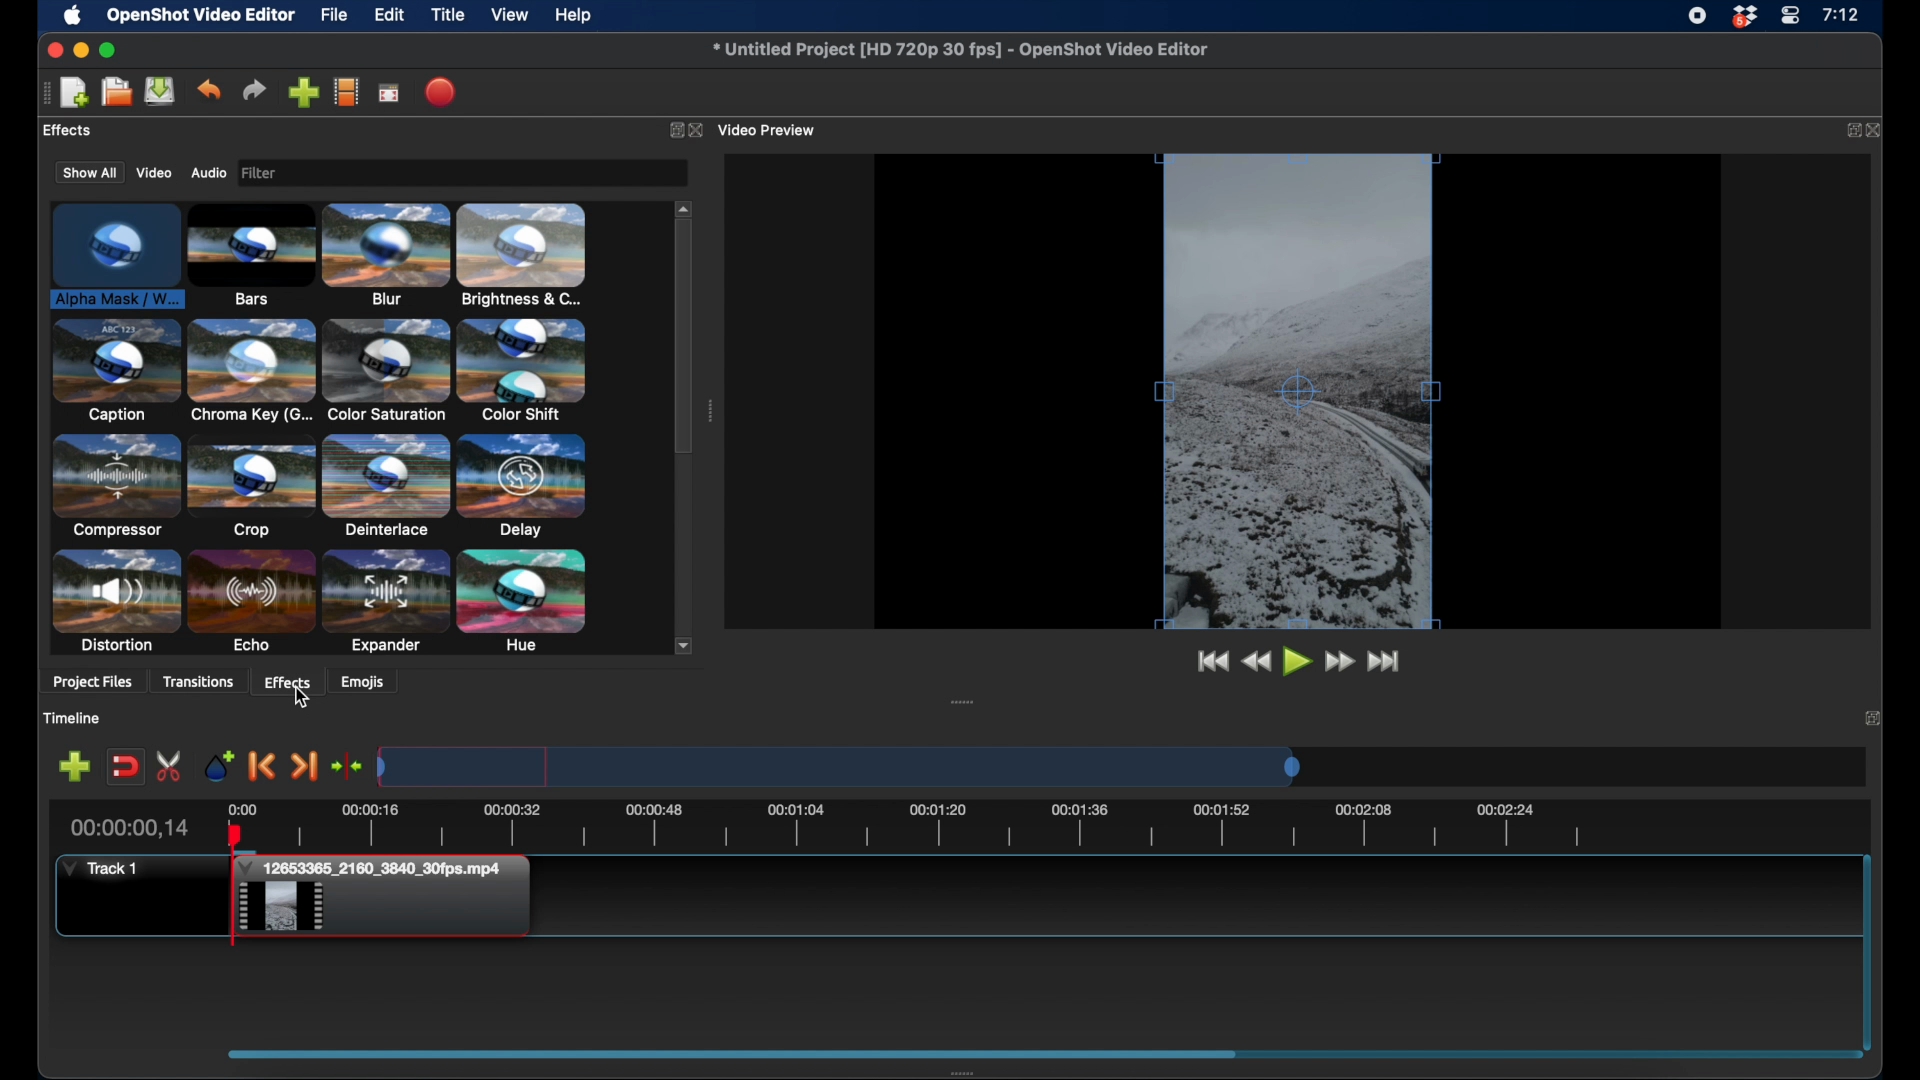 The height and width of the screenshot is (1080, 1920). Describe the element at coordinates (522, 602) in the screenshot. I see `hue` at that location.